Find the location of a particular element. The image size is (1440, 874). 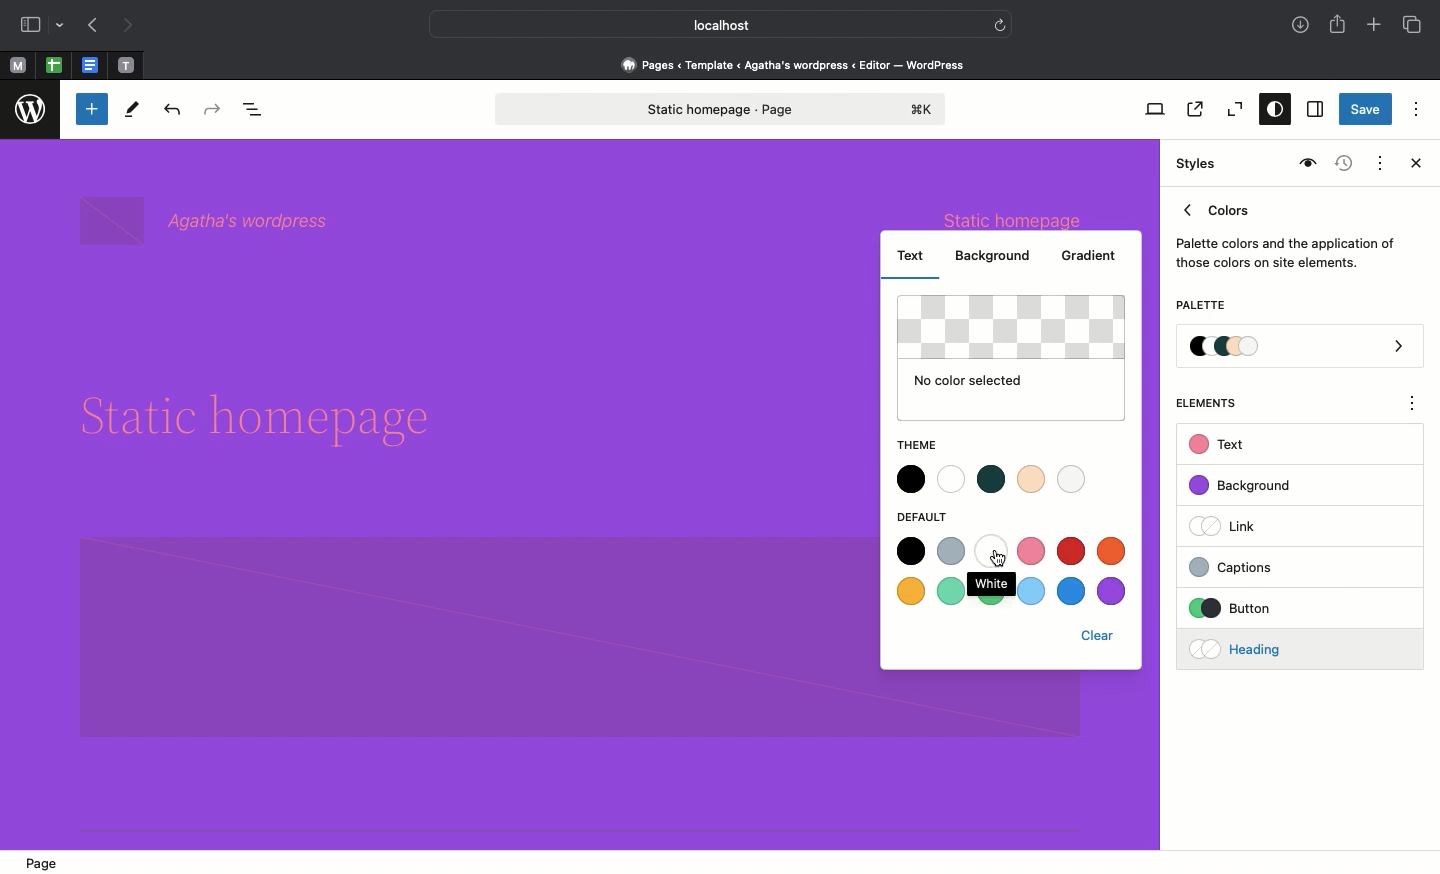

static homepage is located at coordinates (1017, 218).